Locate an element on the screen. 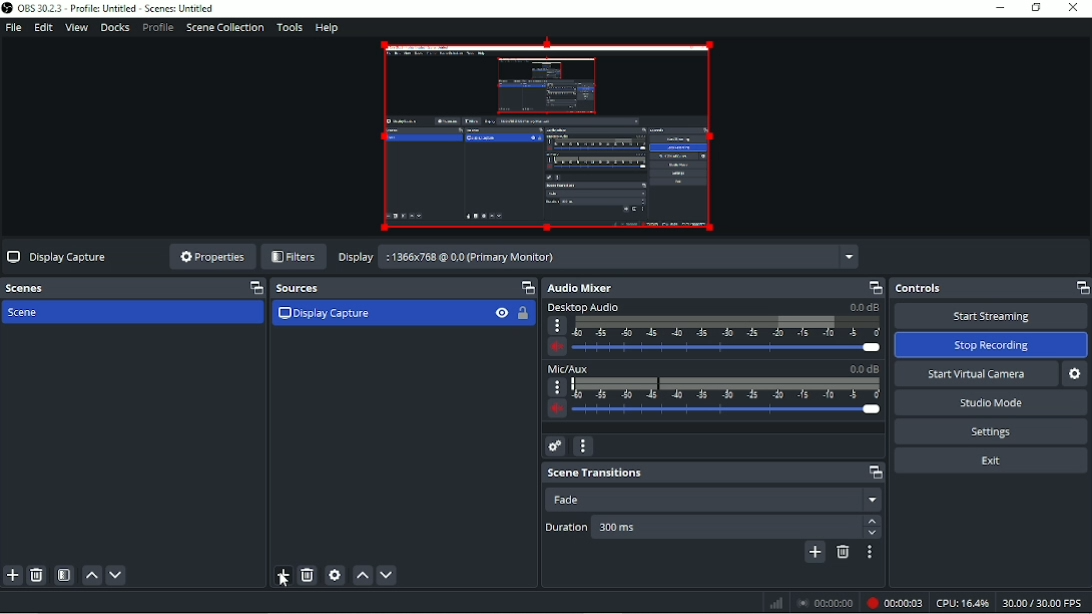 This screenshot has height=614, width=1092. Remove selected scene is located at coordinates (36, 575).